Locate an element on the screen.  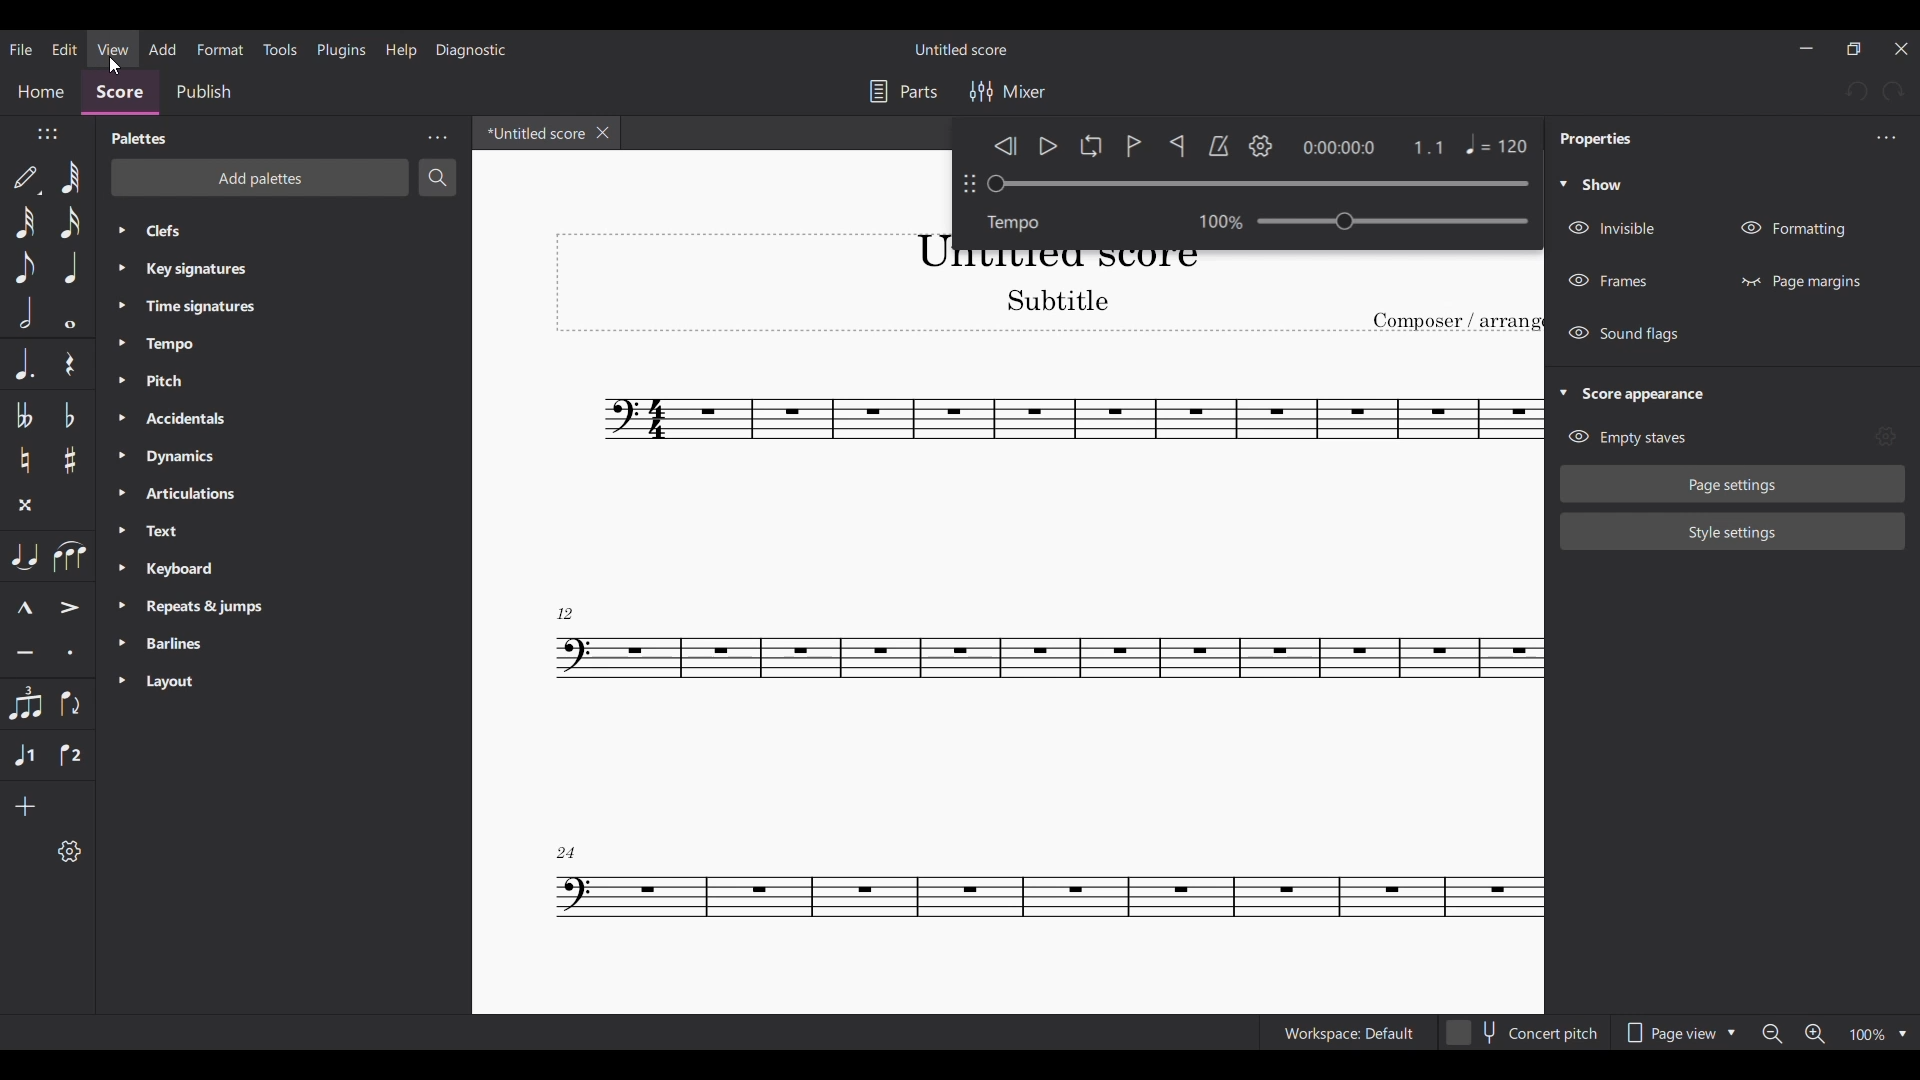
Composer / arrang is located at coordinates (1457, 322).